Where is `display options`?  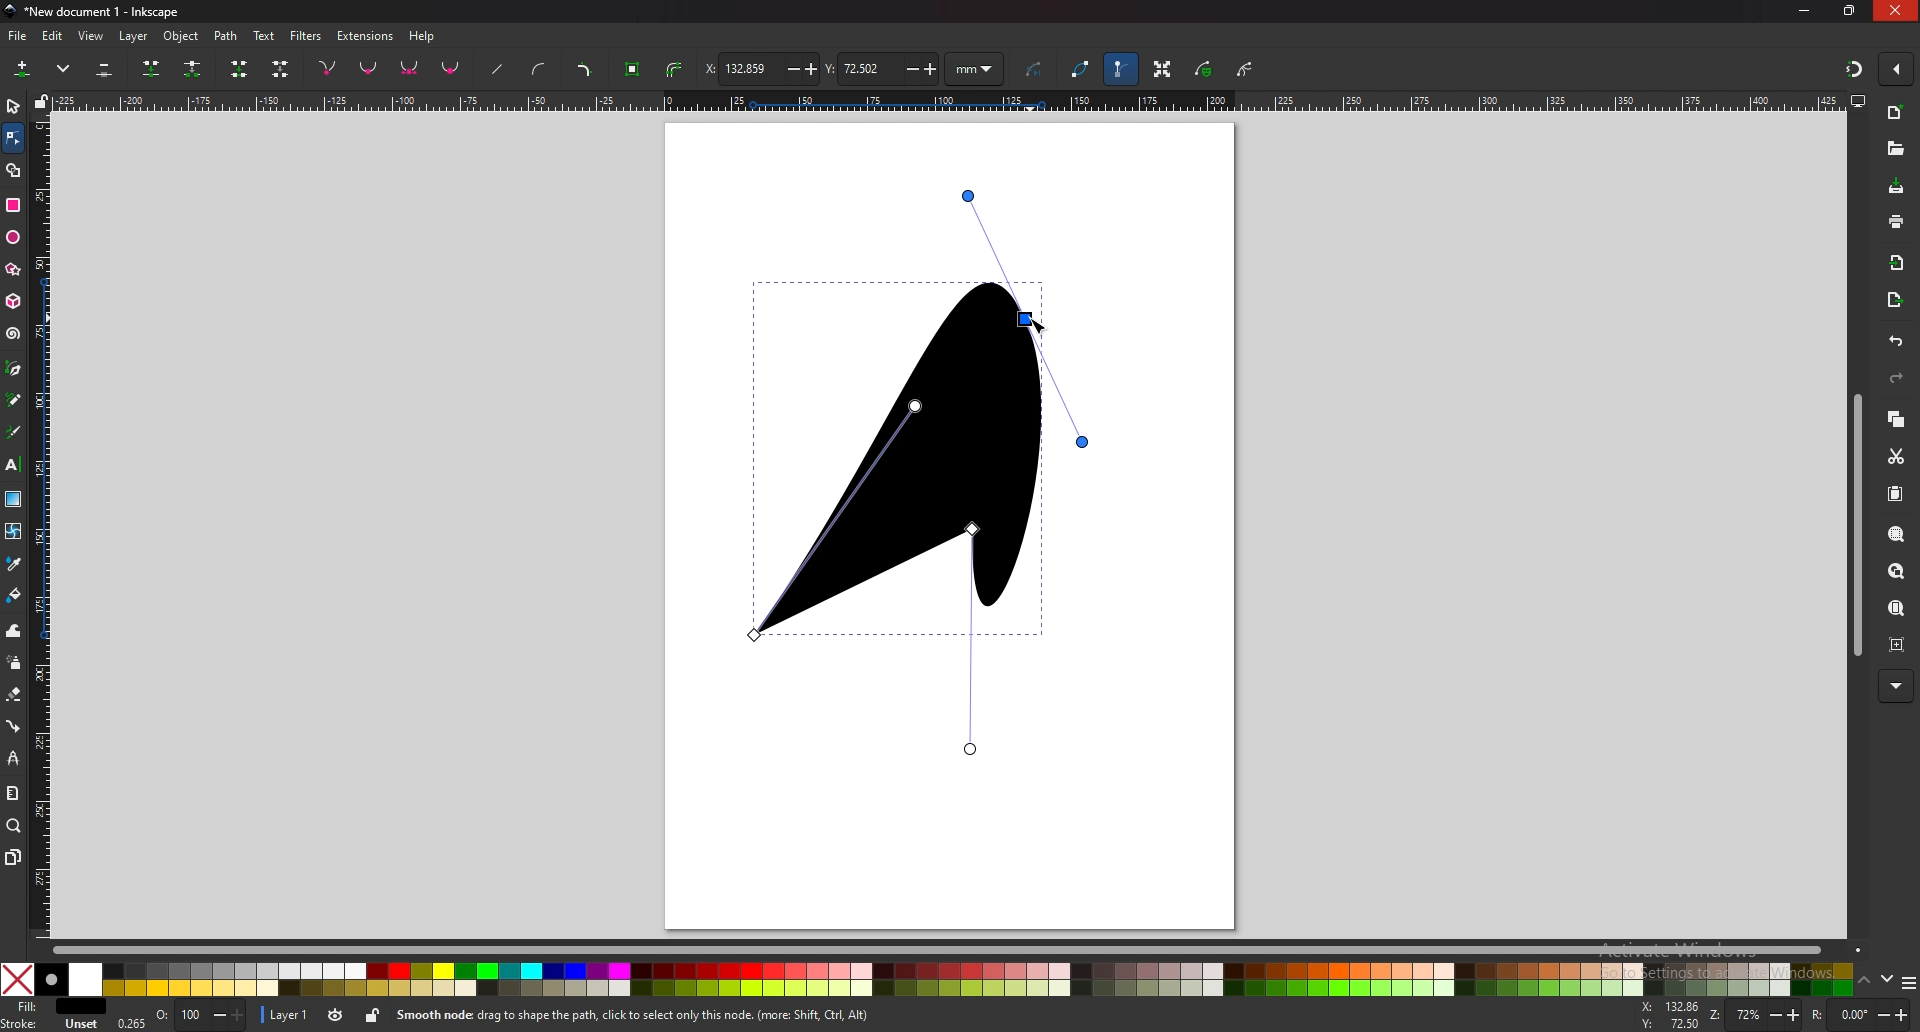
display options is located at coordinates (1859, 101).